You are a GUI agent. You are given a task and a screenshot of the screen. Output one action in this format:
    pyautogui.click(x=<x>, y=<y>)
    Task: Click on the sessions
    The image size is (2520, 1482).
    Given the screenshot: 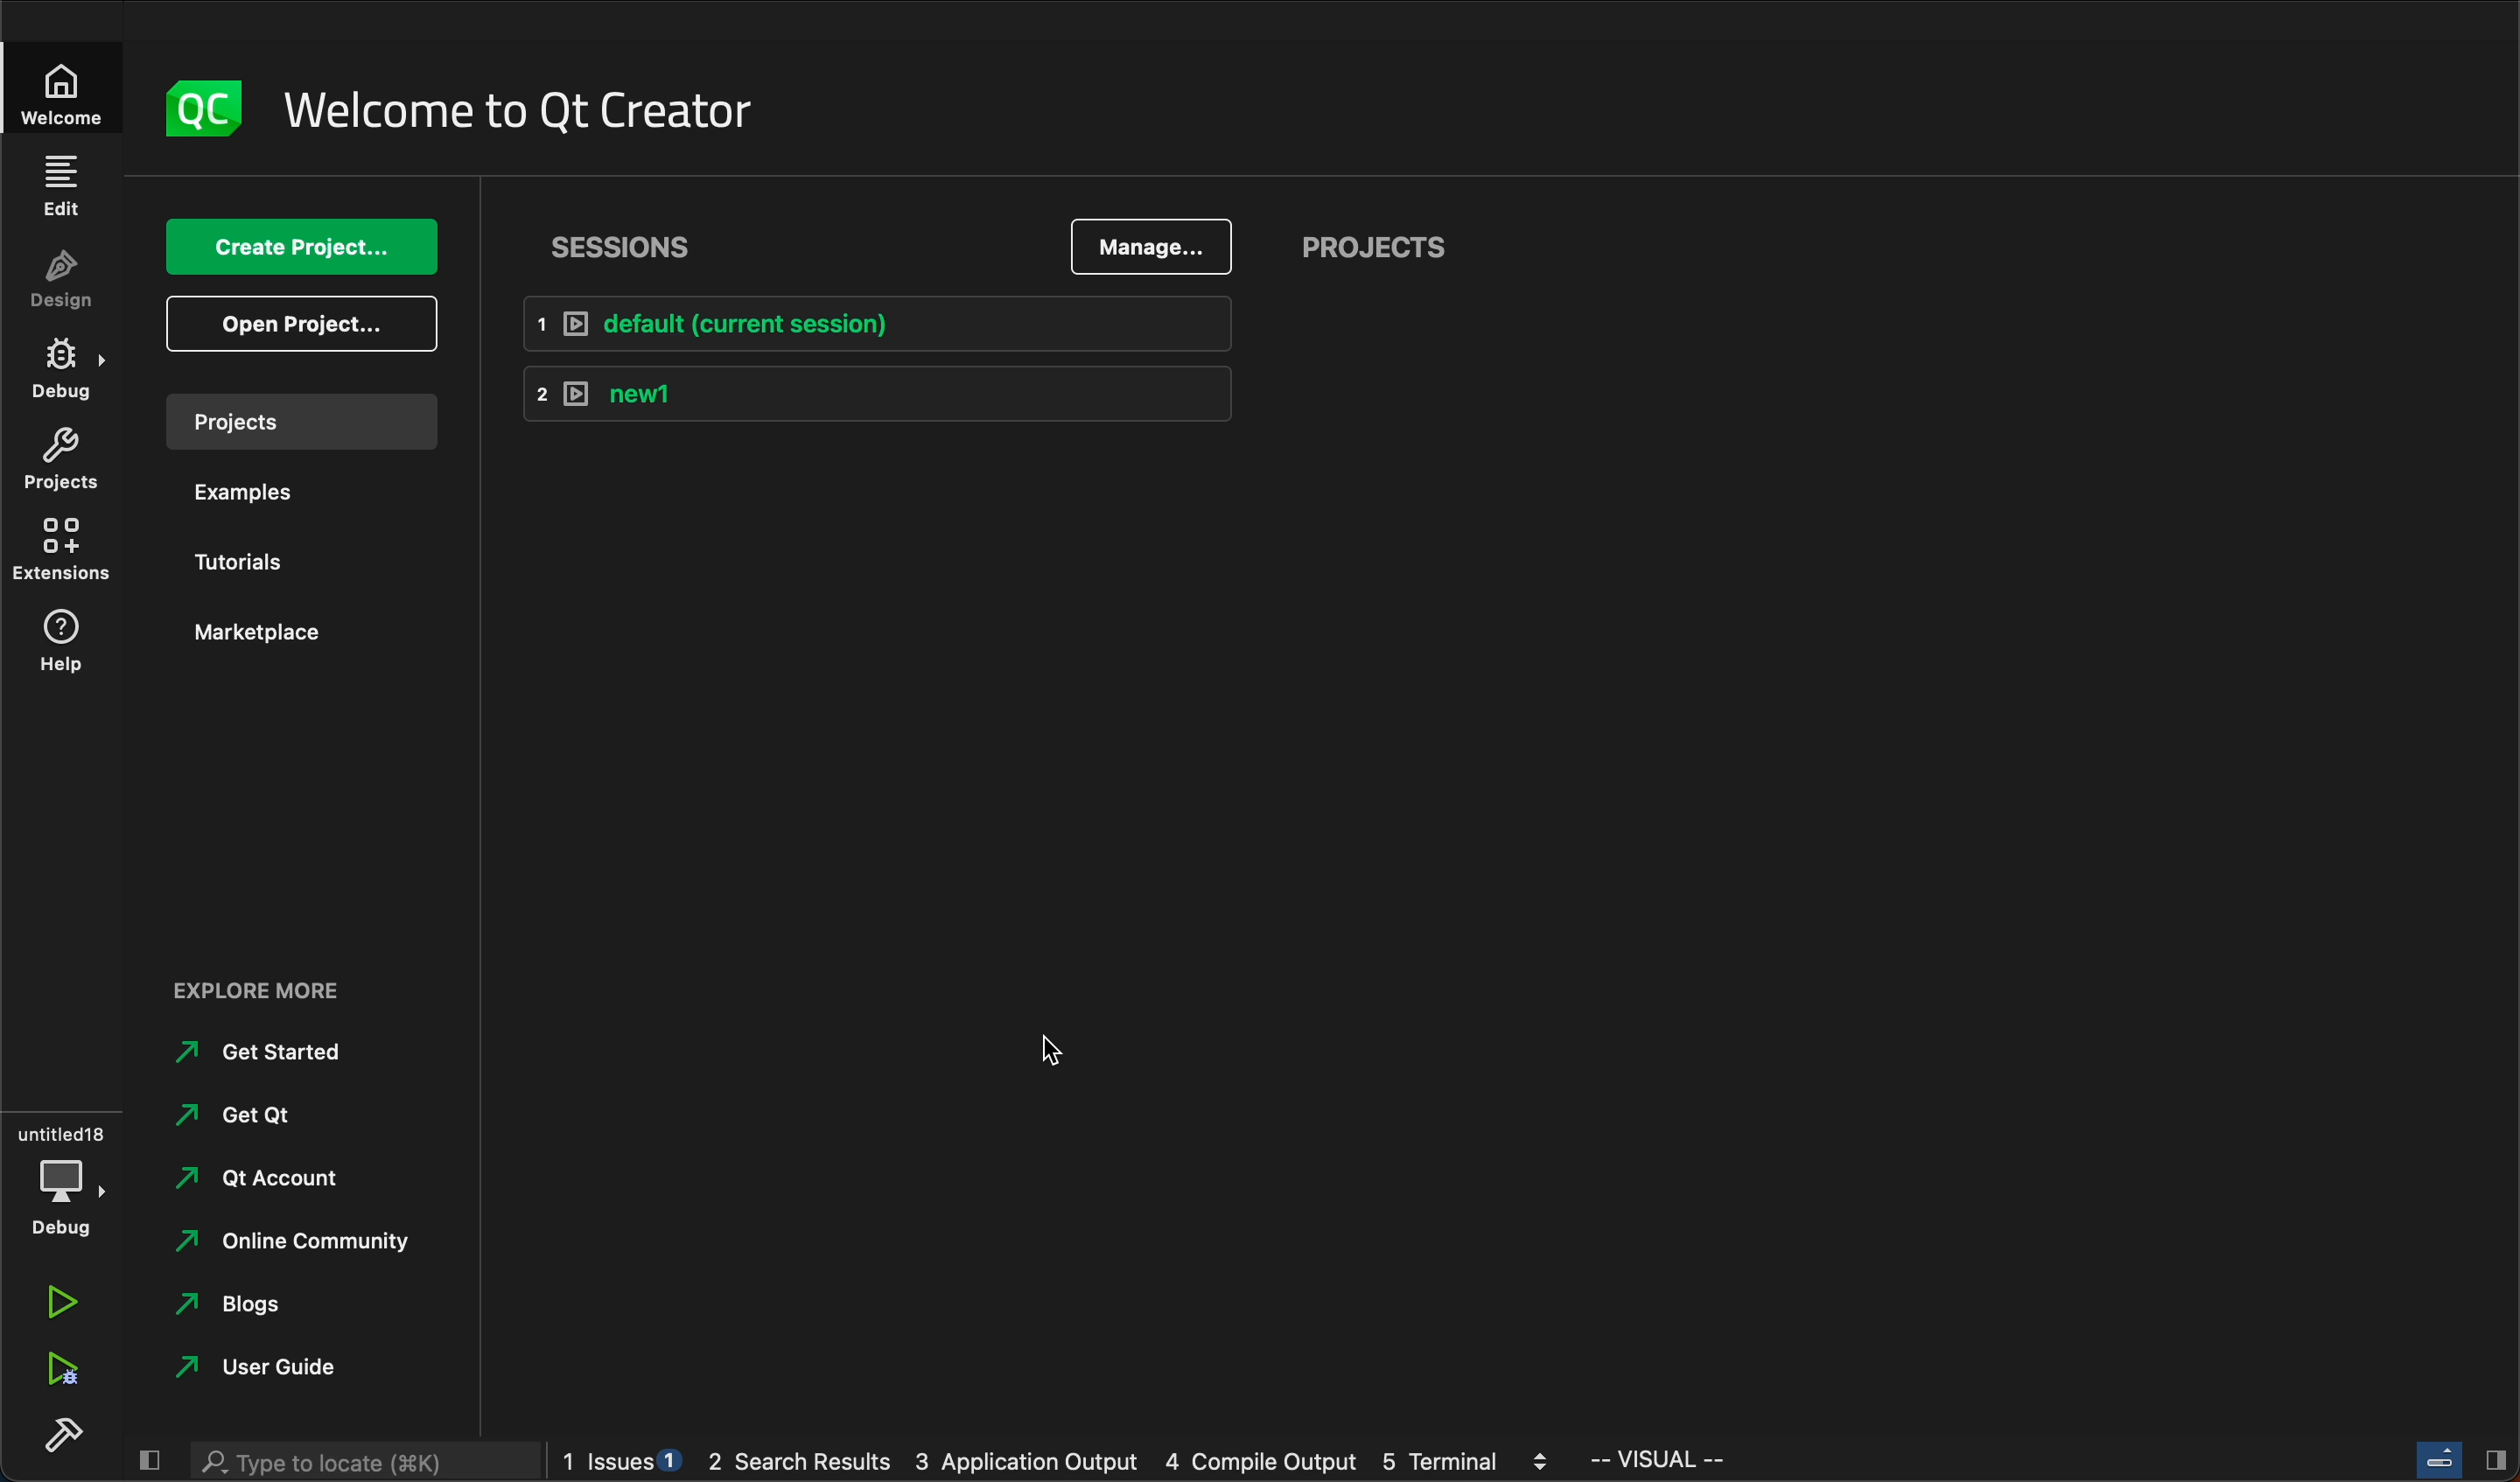 What is the action you would take?
    pyautogui.click(x=638, y=246)
    